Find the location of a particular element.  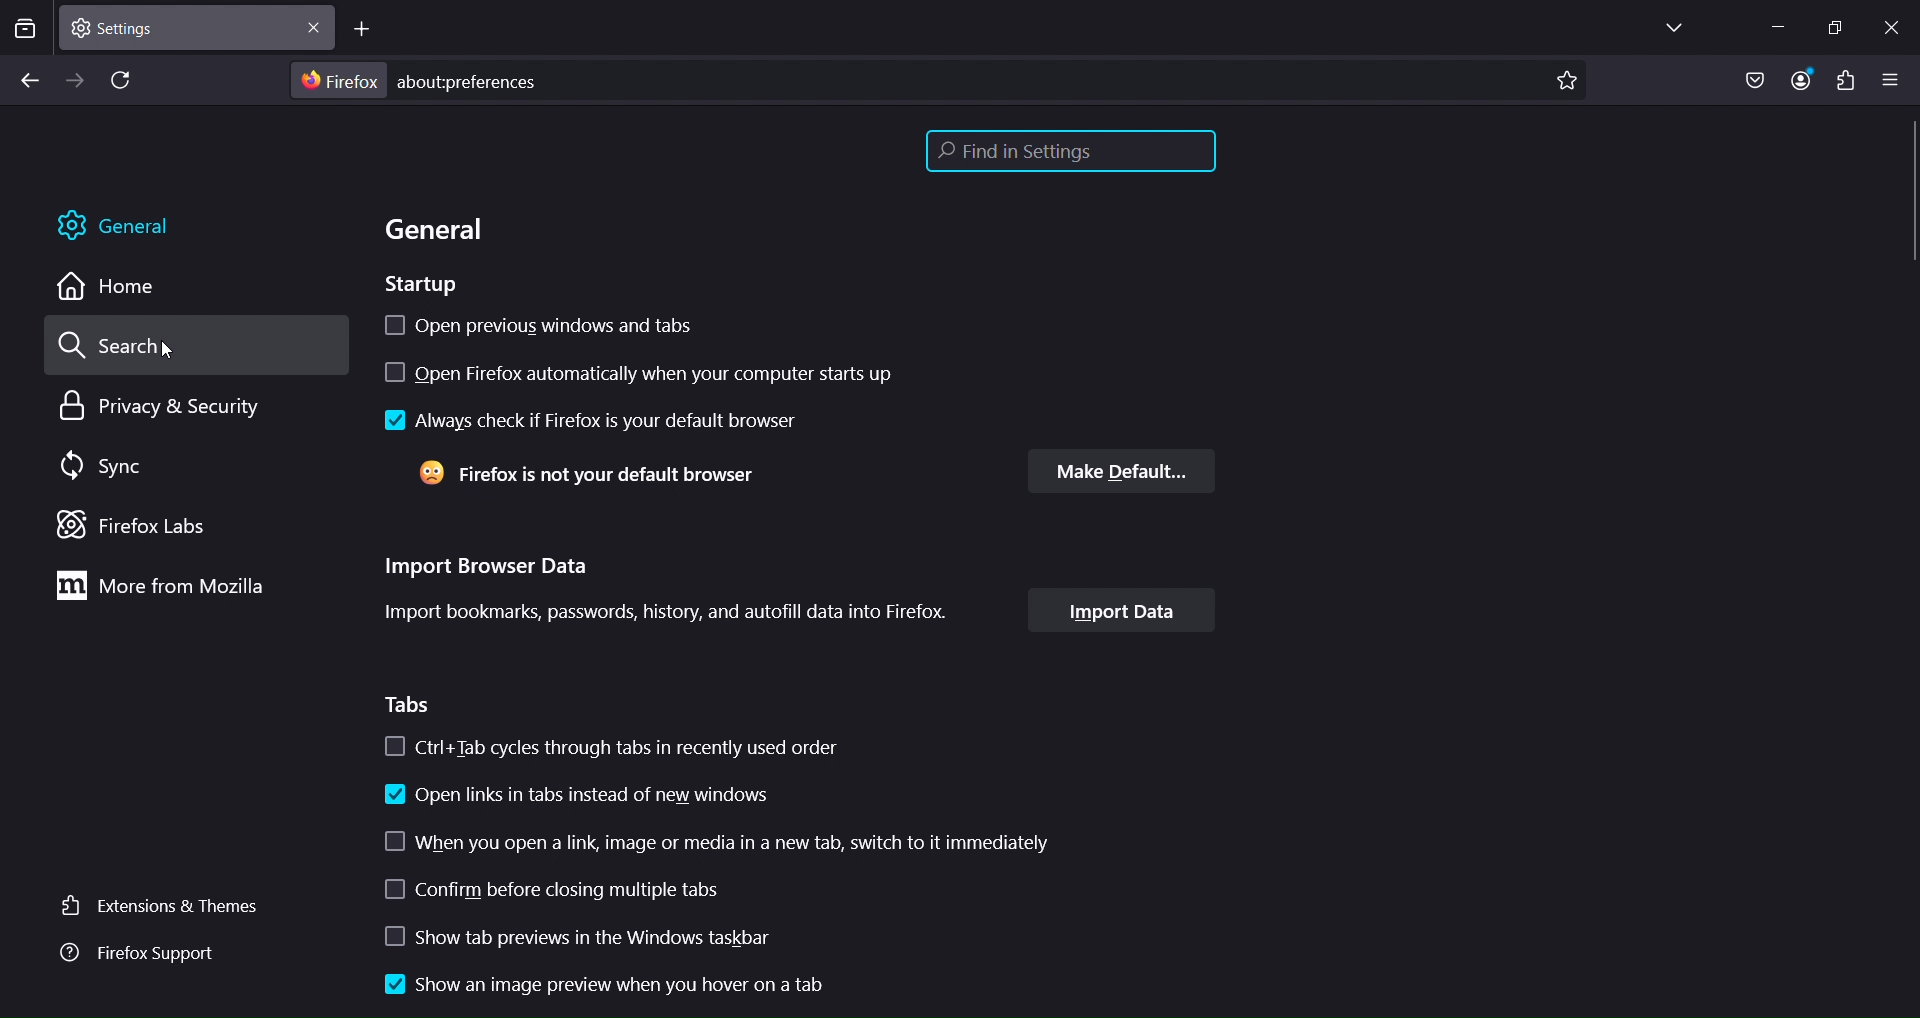

close is located at coordinates (1897, 27).